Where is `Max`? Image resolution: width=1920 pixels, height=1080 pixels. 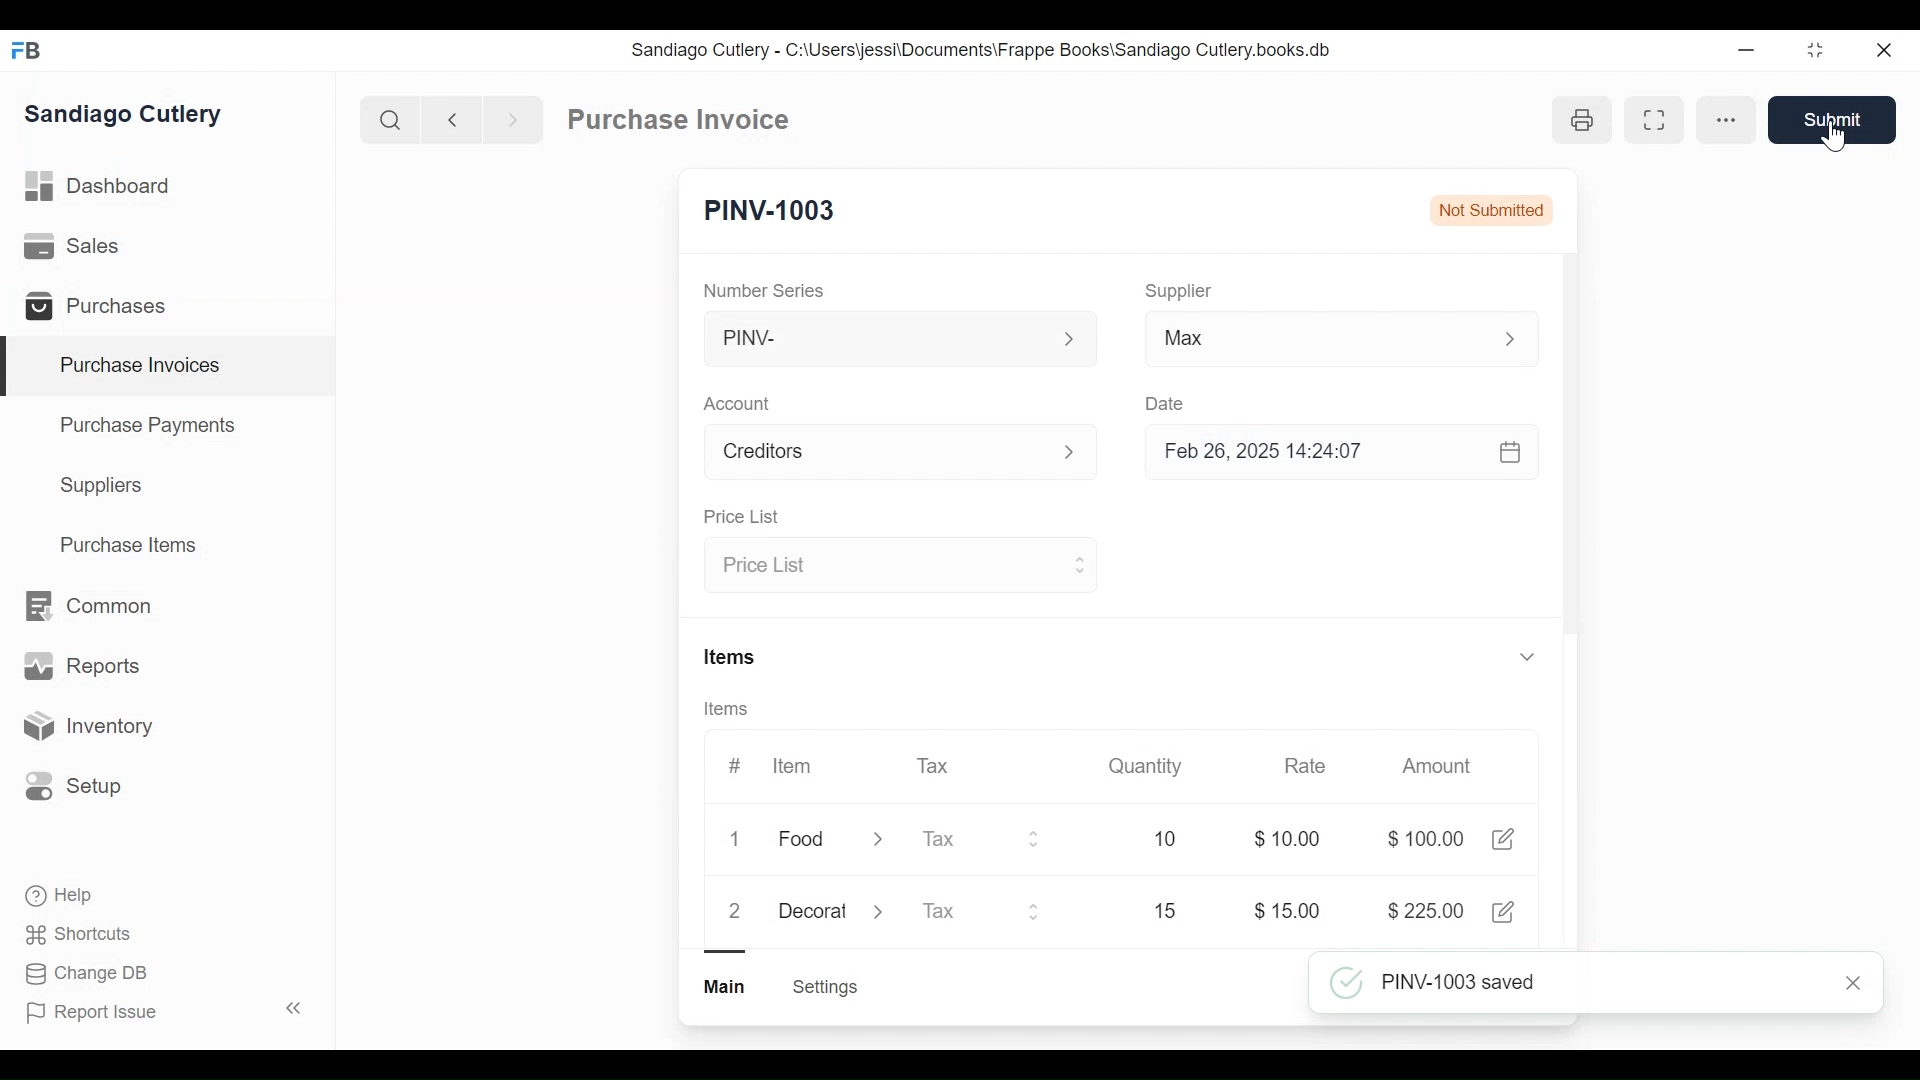 Max is located at coordinates (1302, 342).